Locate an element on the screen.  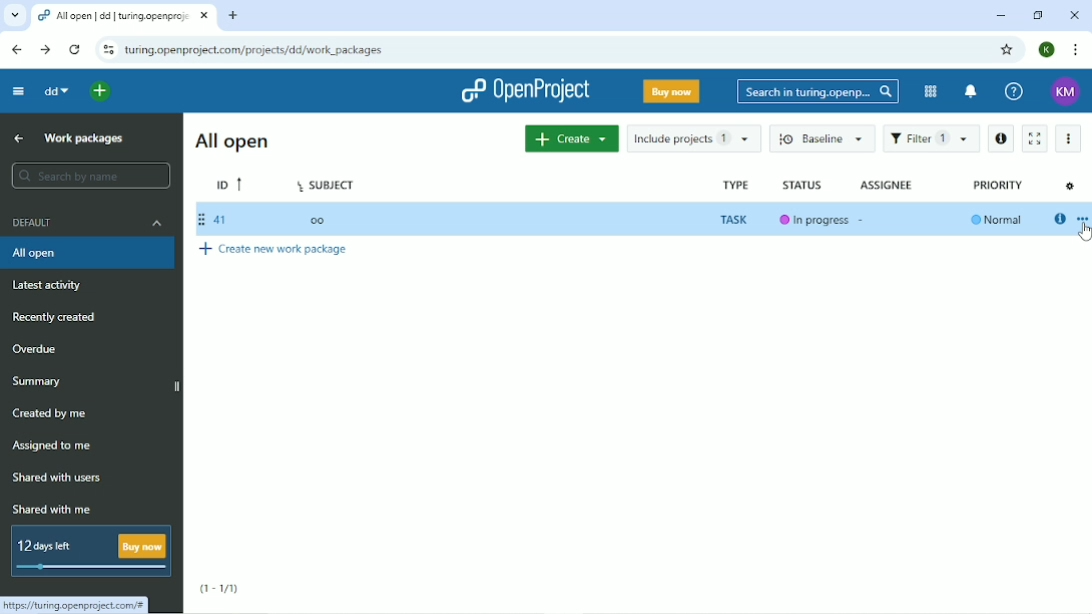
Normal is located at coordinates (993, 220).